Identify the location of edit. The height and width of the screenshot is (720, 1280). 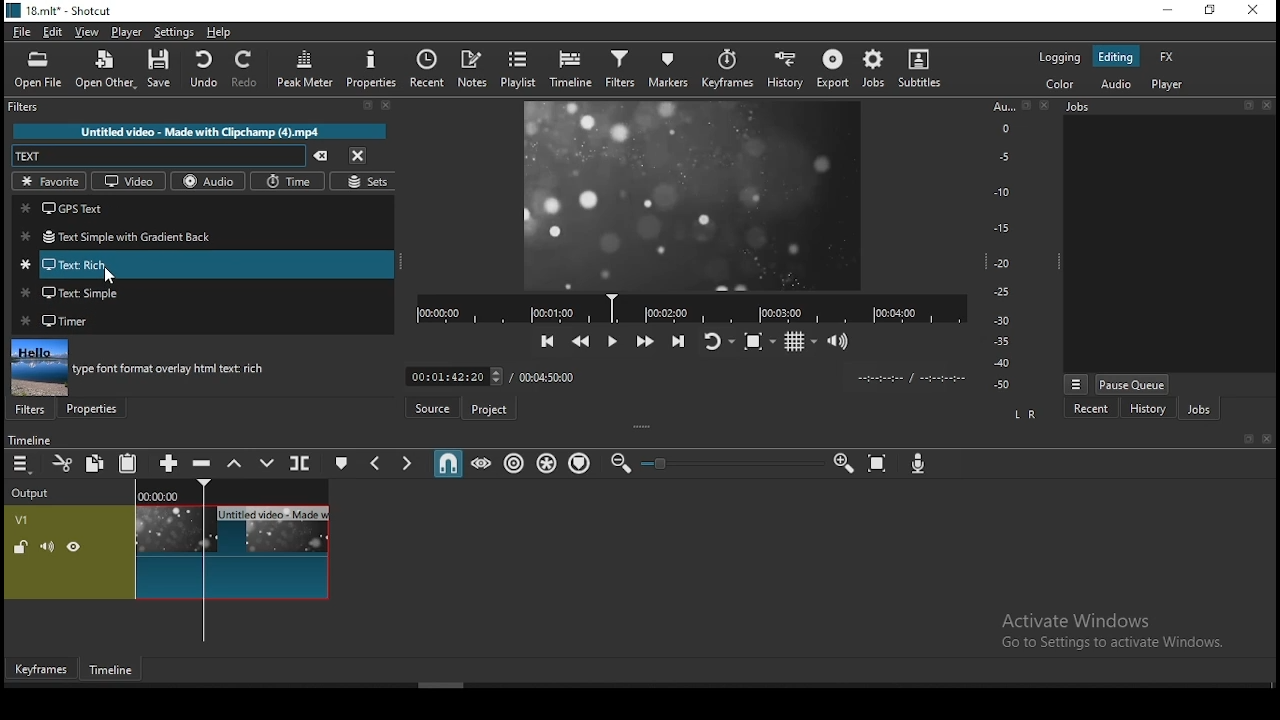
(55, 33).